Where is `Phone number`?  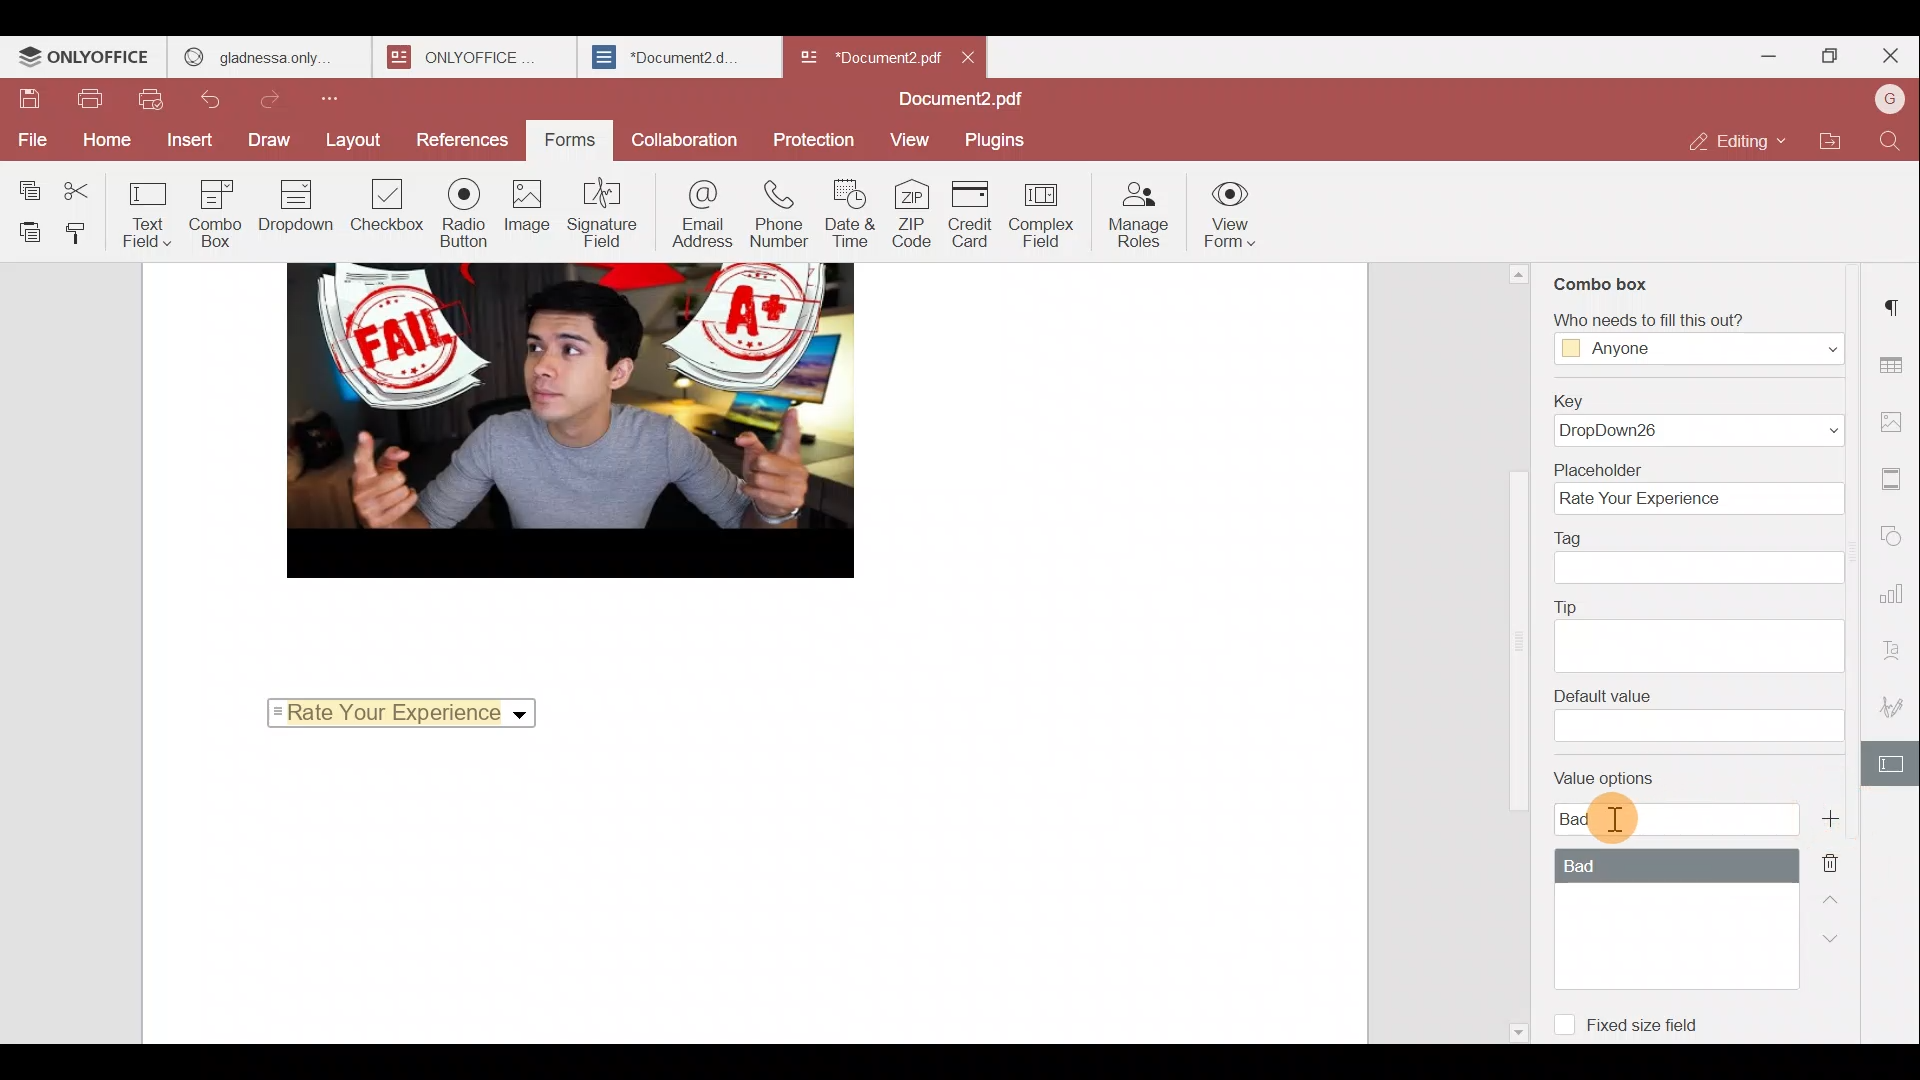 Phone number is located at coordinates (780, 216).